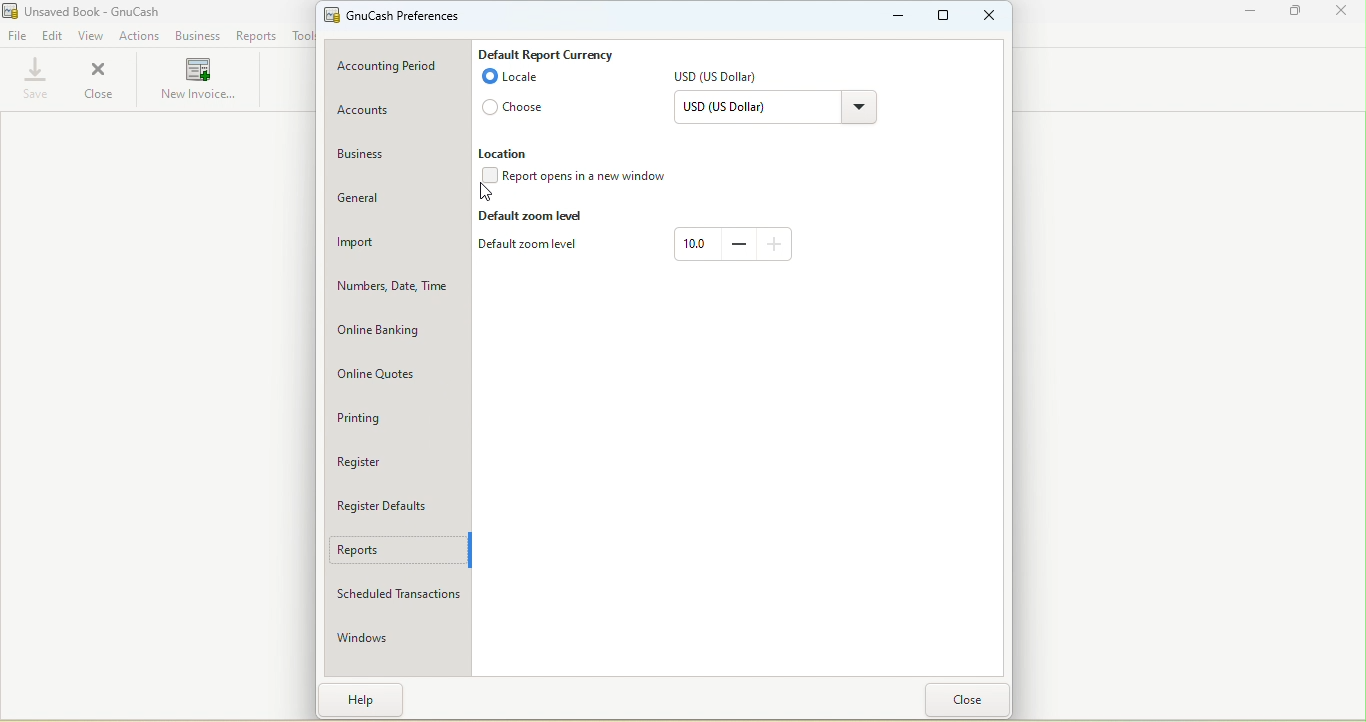 Image resolution: width=1366 pixels, height=722 pixels. Describe the element at coordinates (1340, 14) in the screenshot. I see `Close` at that location.